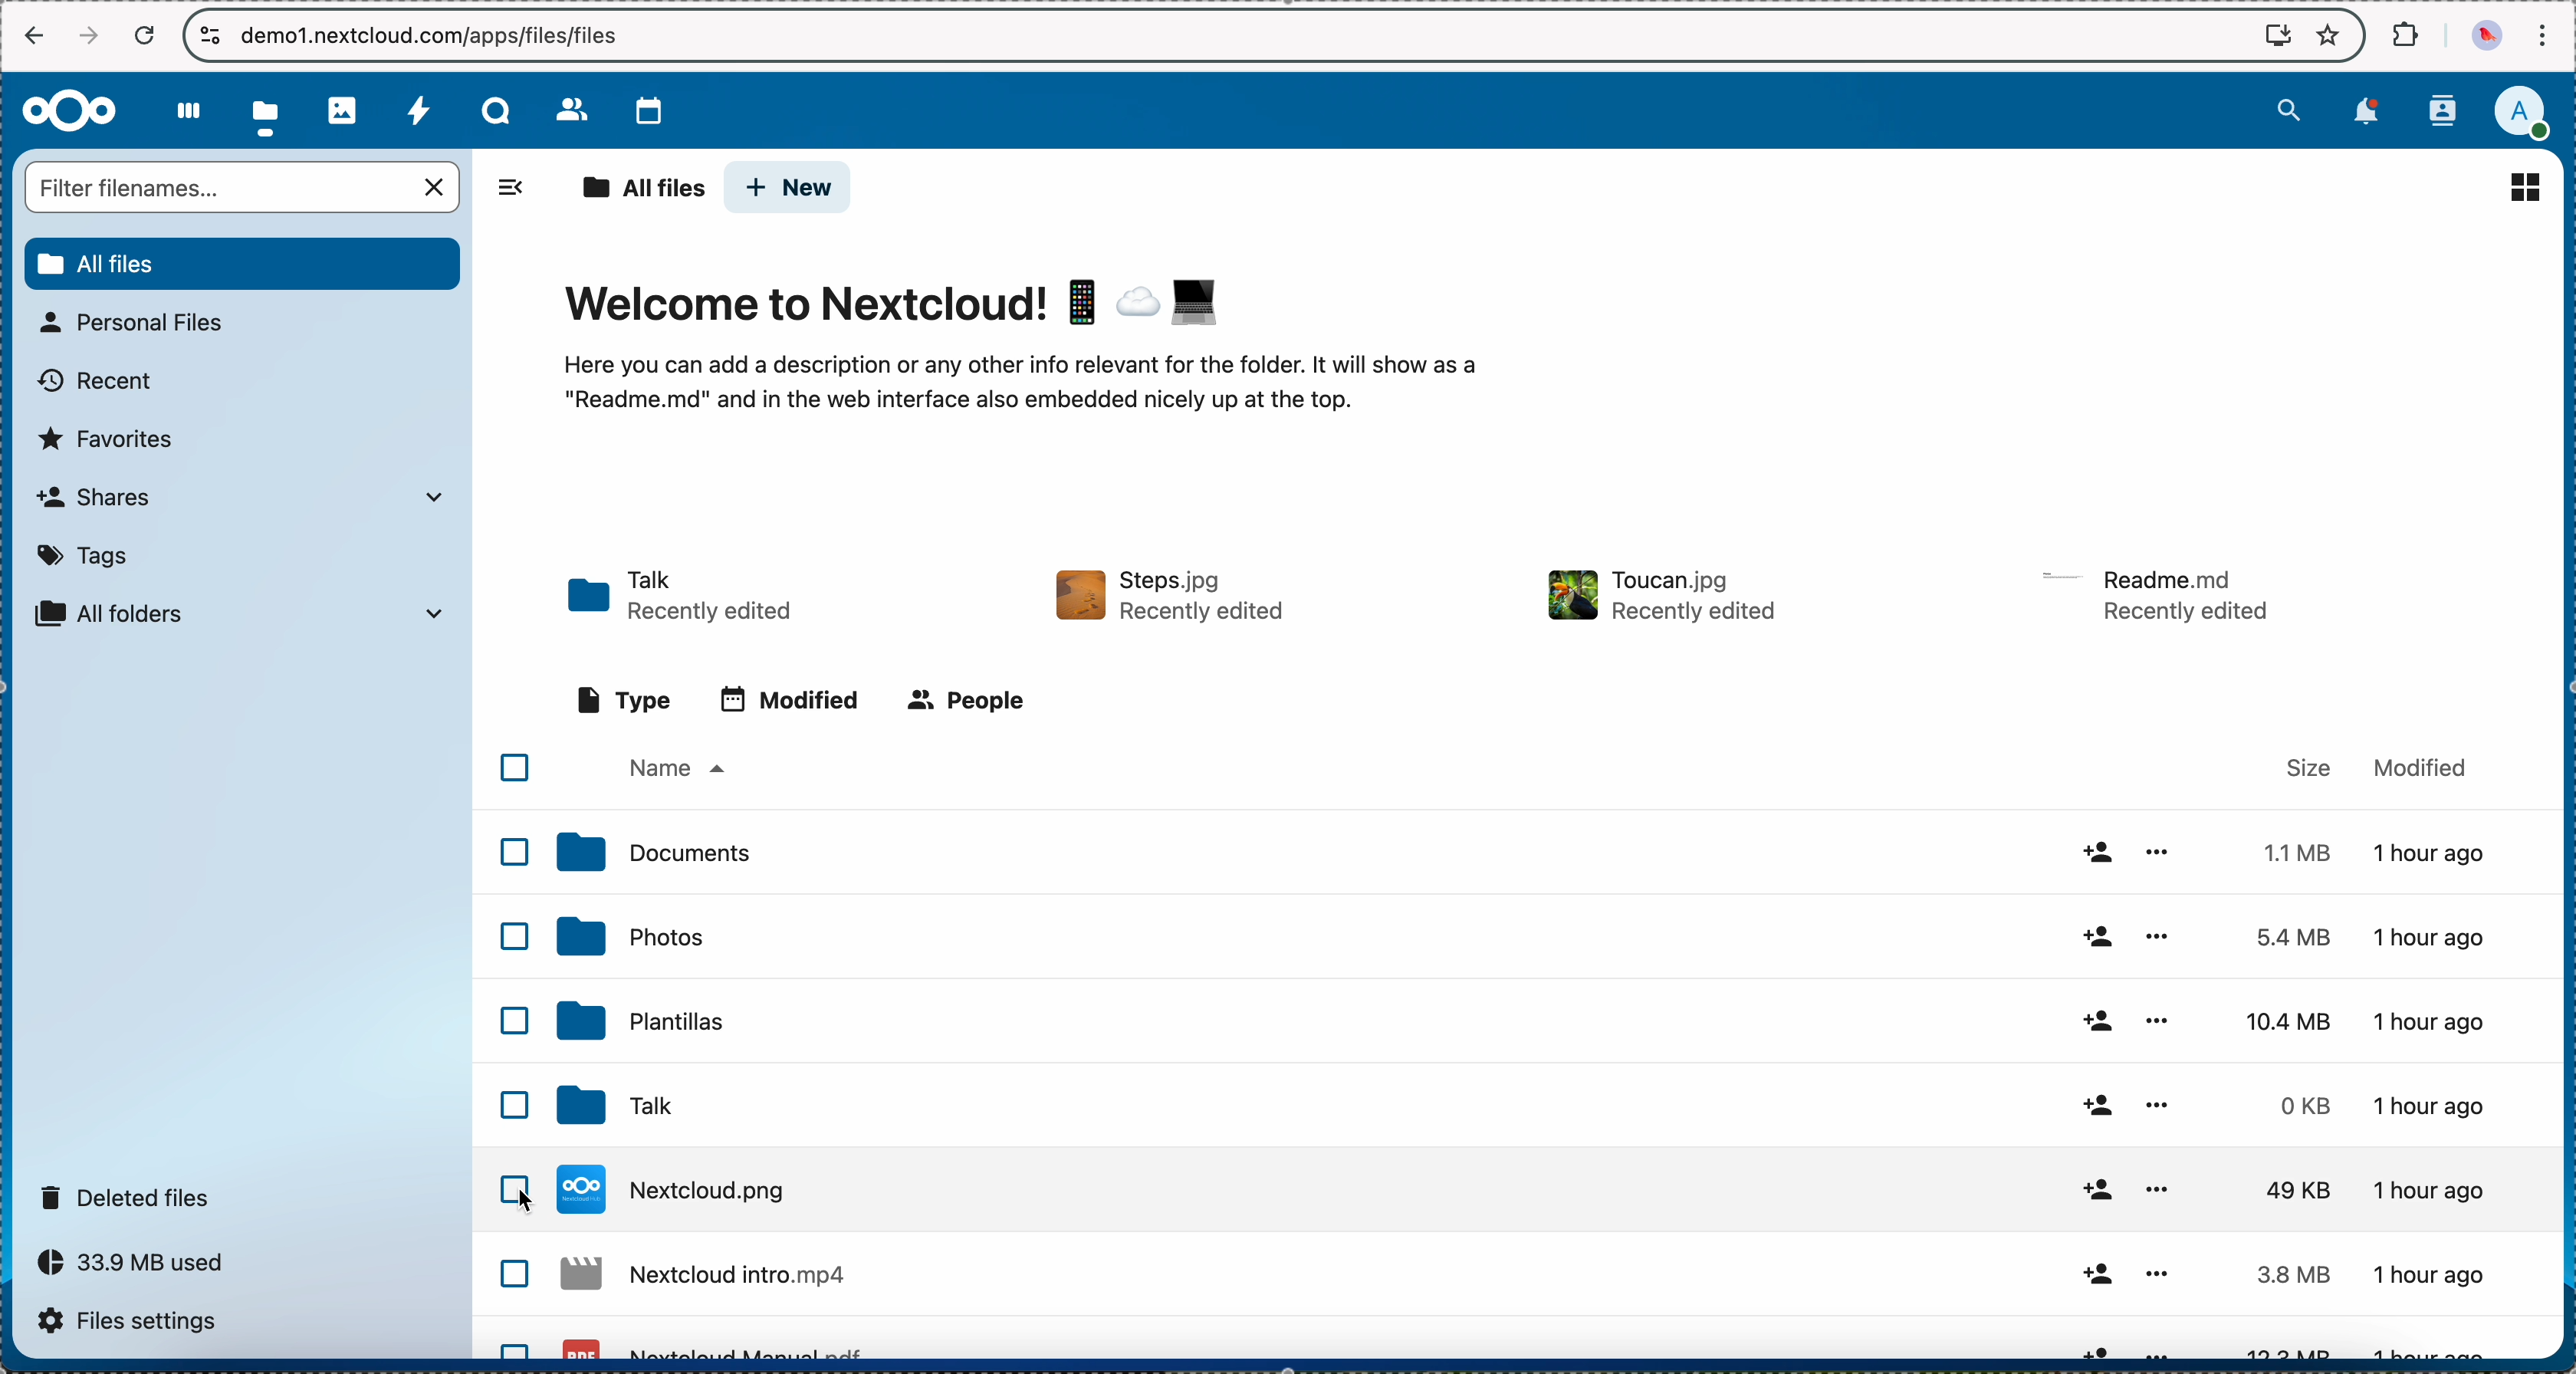 The height and width of the screenshot is (1374, 2576). Describe the element at coordinates (344, 108) in the screenshot. I see `photos` at that location.